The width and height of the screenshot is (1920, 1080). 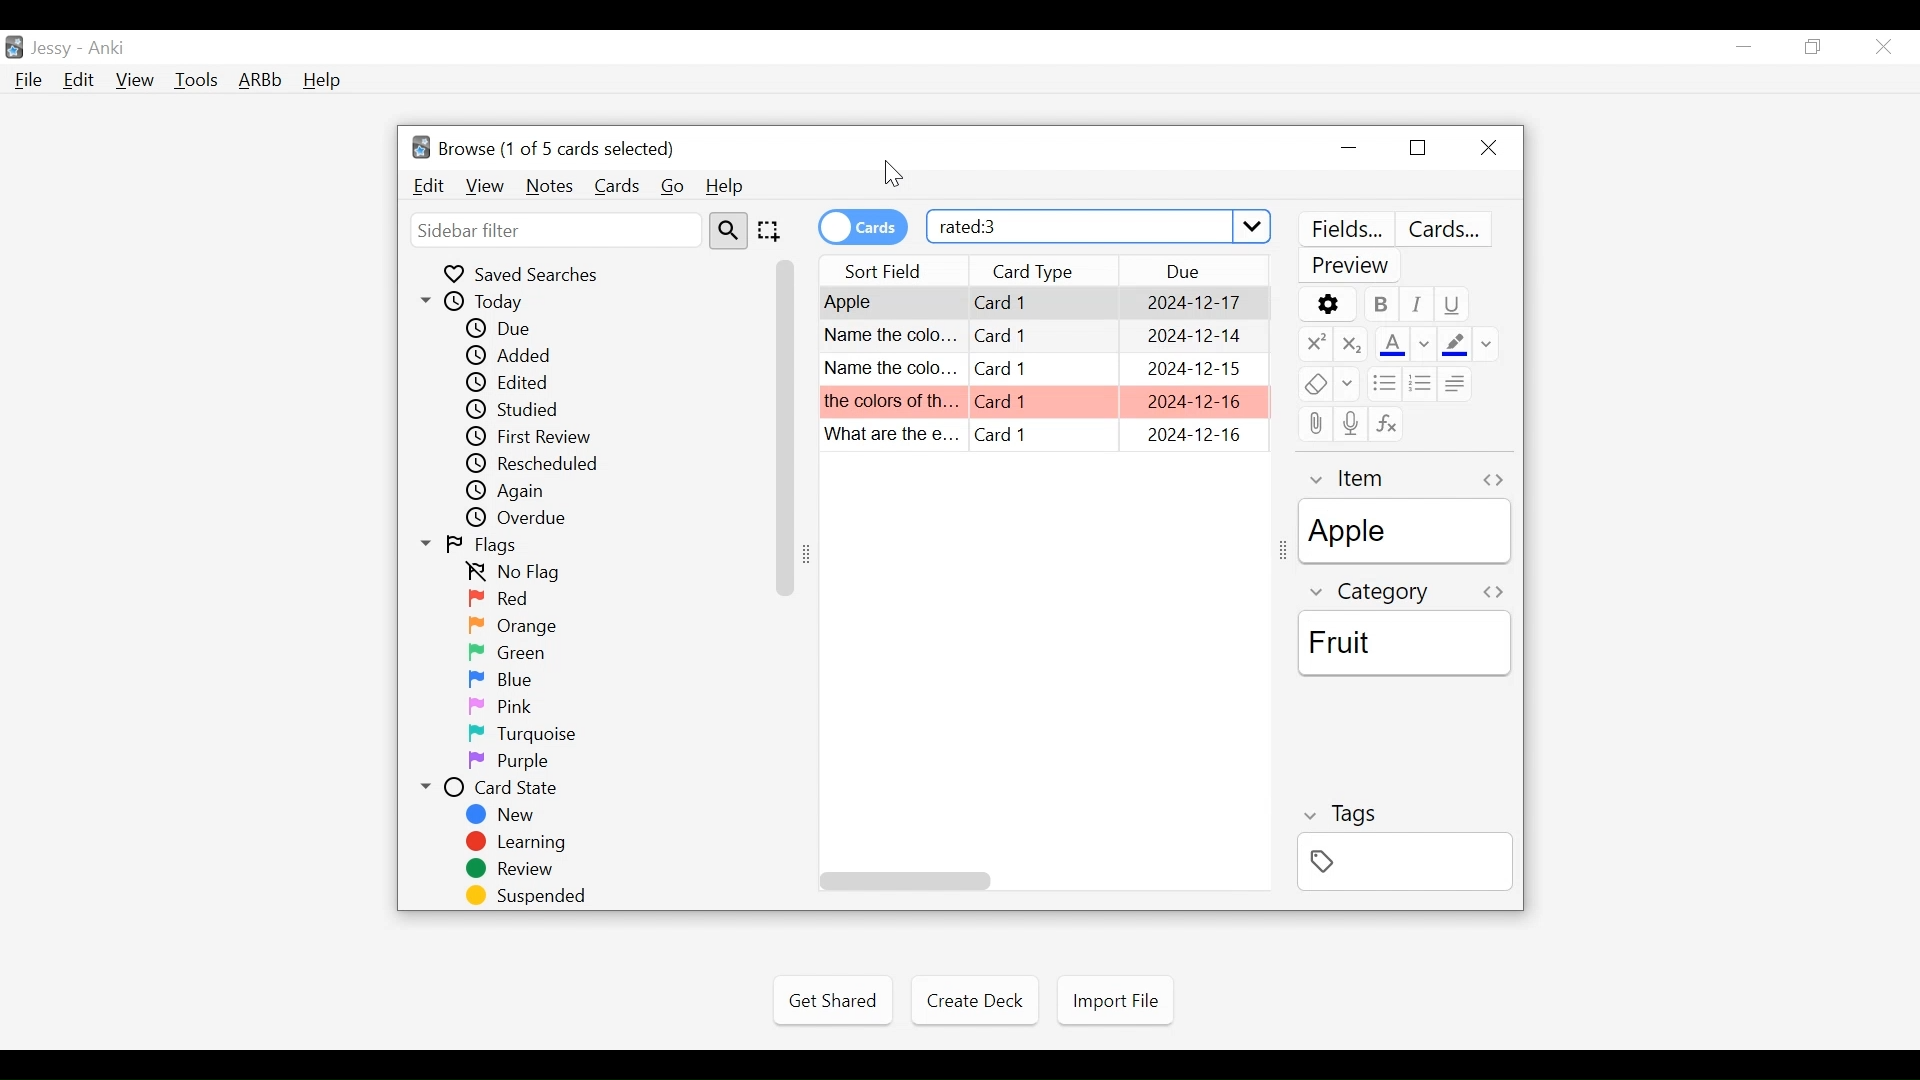 What do you see at coordinates (1405, 342) in the screenshot?
I see `Text Color` at bounding box center [1405, 342].